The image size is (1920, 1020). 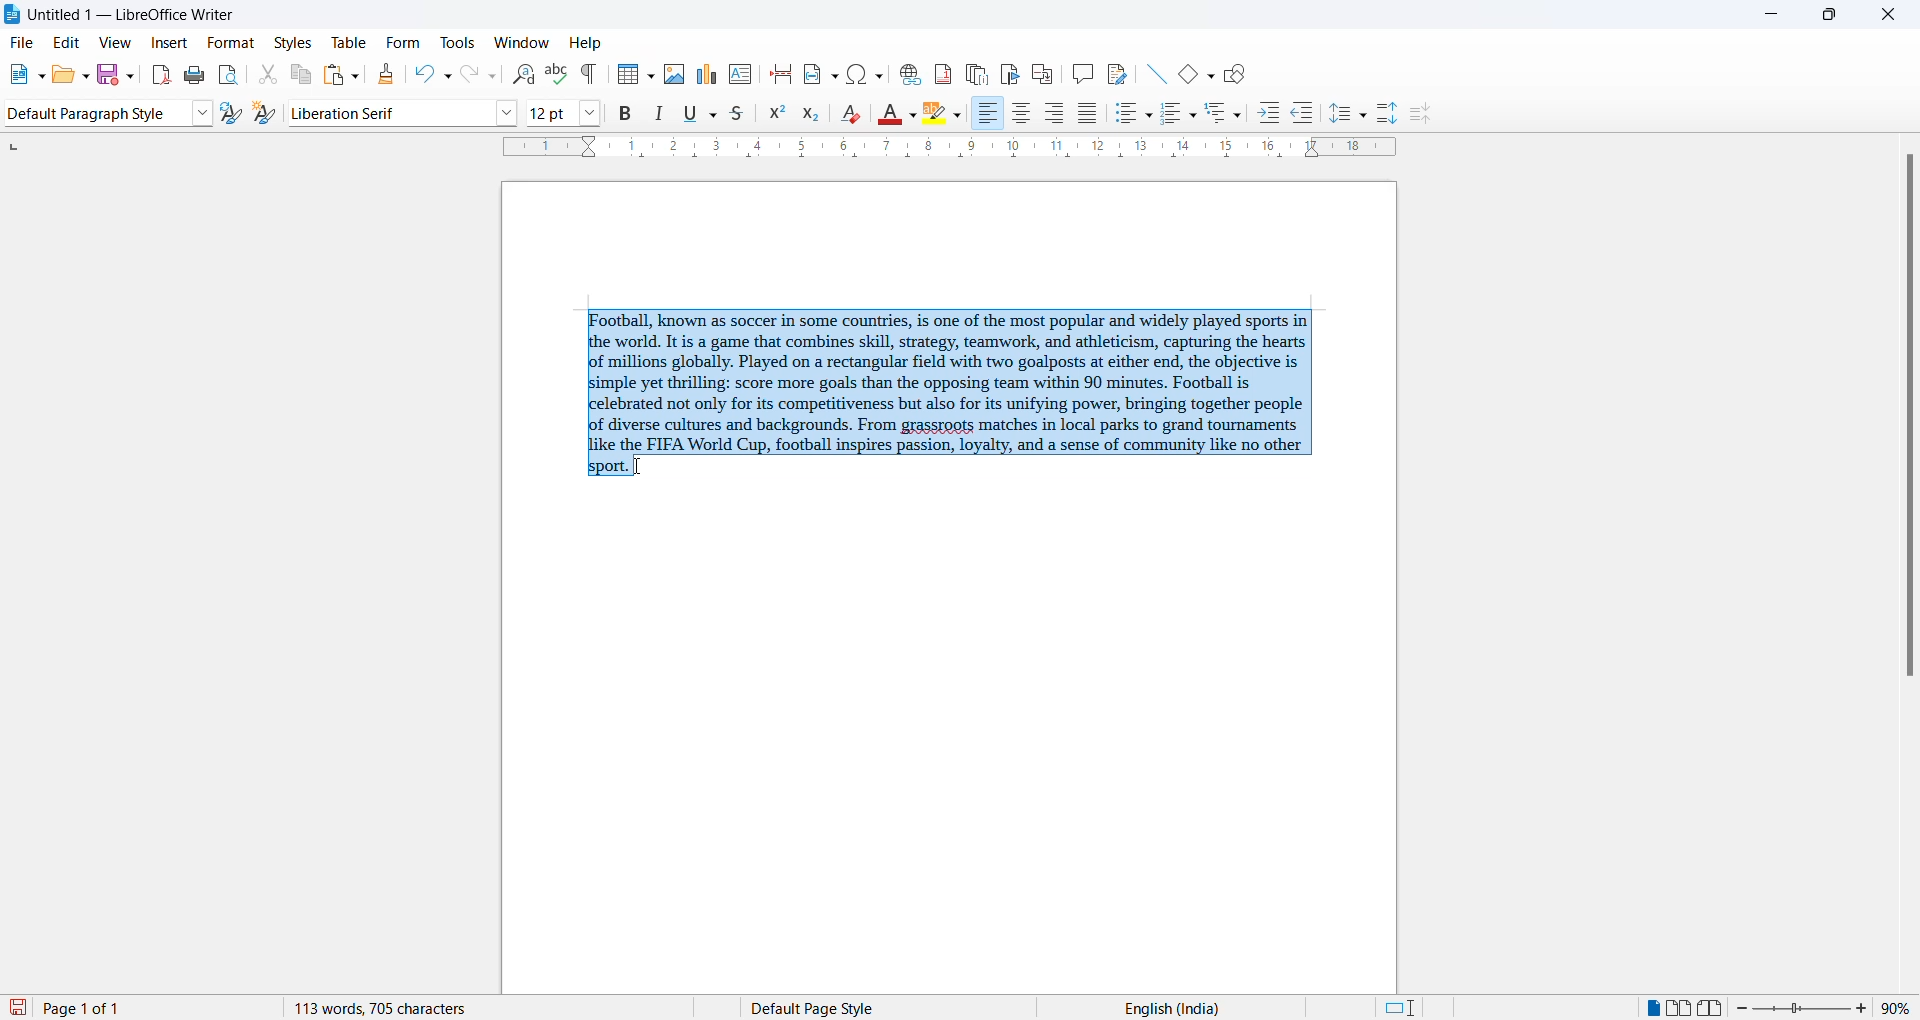 I want to click on save, so click(x=104, y=73).